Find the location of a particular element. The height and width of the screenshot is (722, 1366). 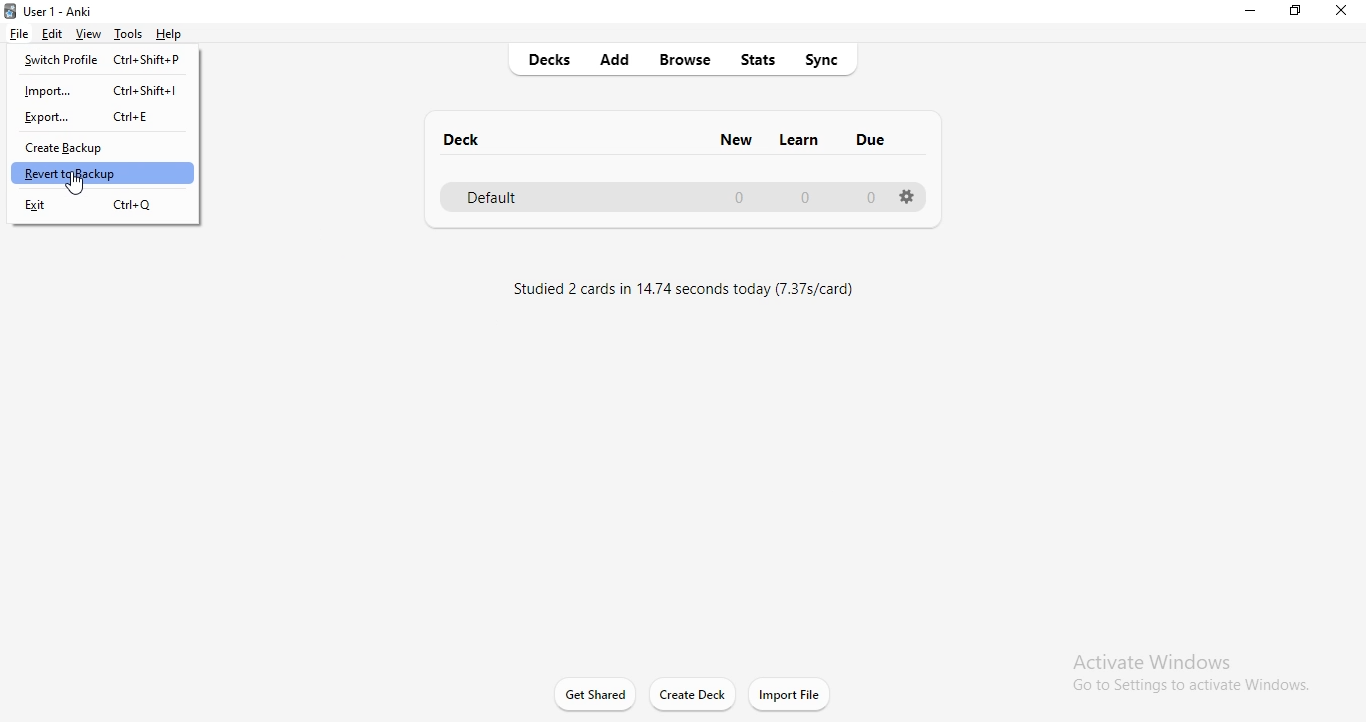

edit is located at coordinates (53, 34).